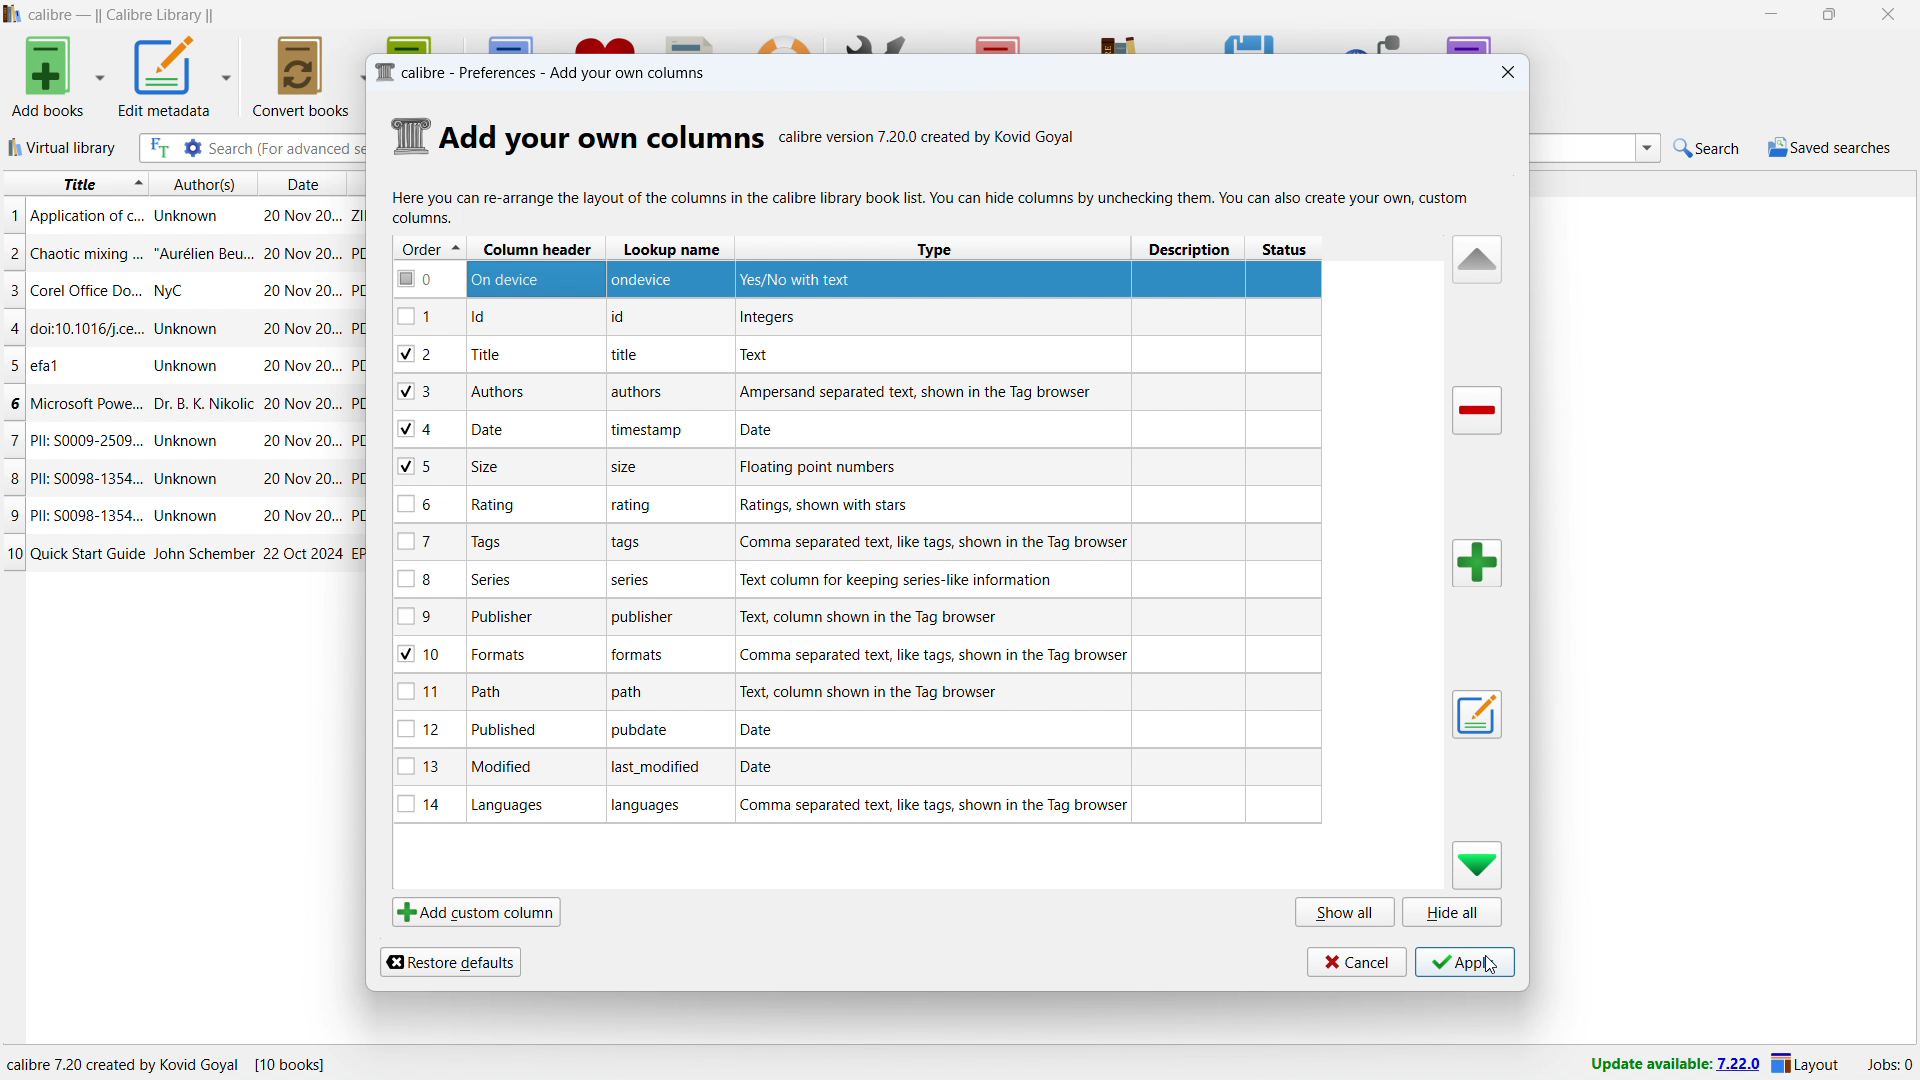 This screenshot has width=1920, height=1080. What do you see at coordinates (423, 804) in the screenshot?
I see `14` at bounding box center [423, 804].